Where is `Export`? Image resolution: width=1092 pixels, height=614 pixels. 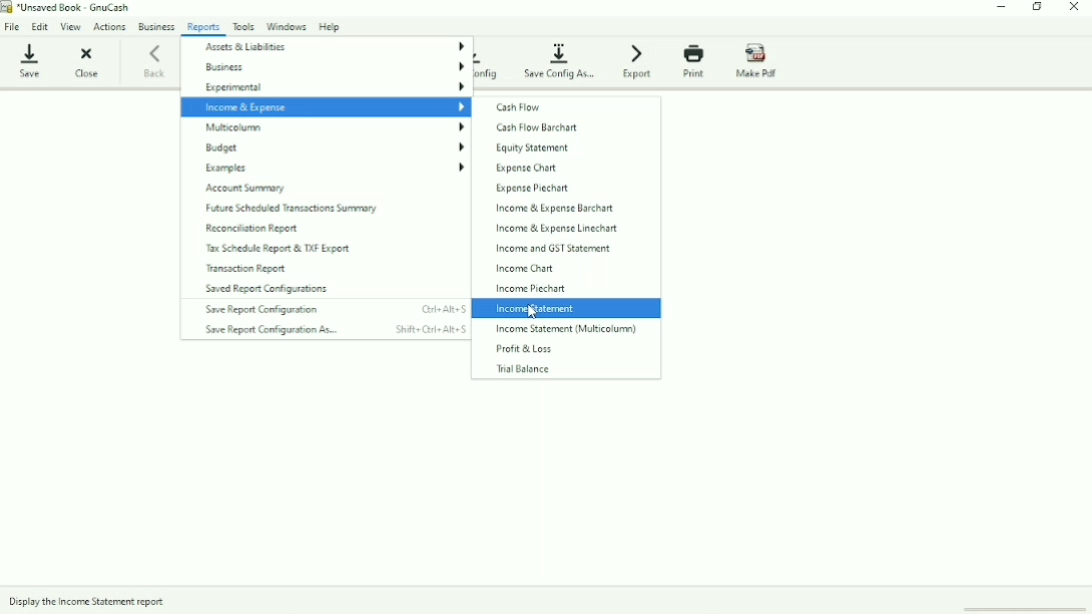
Export is located at coordinates (640, 60).